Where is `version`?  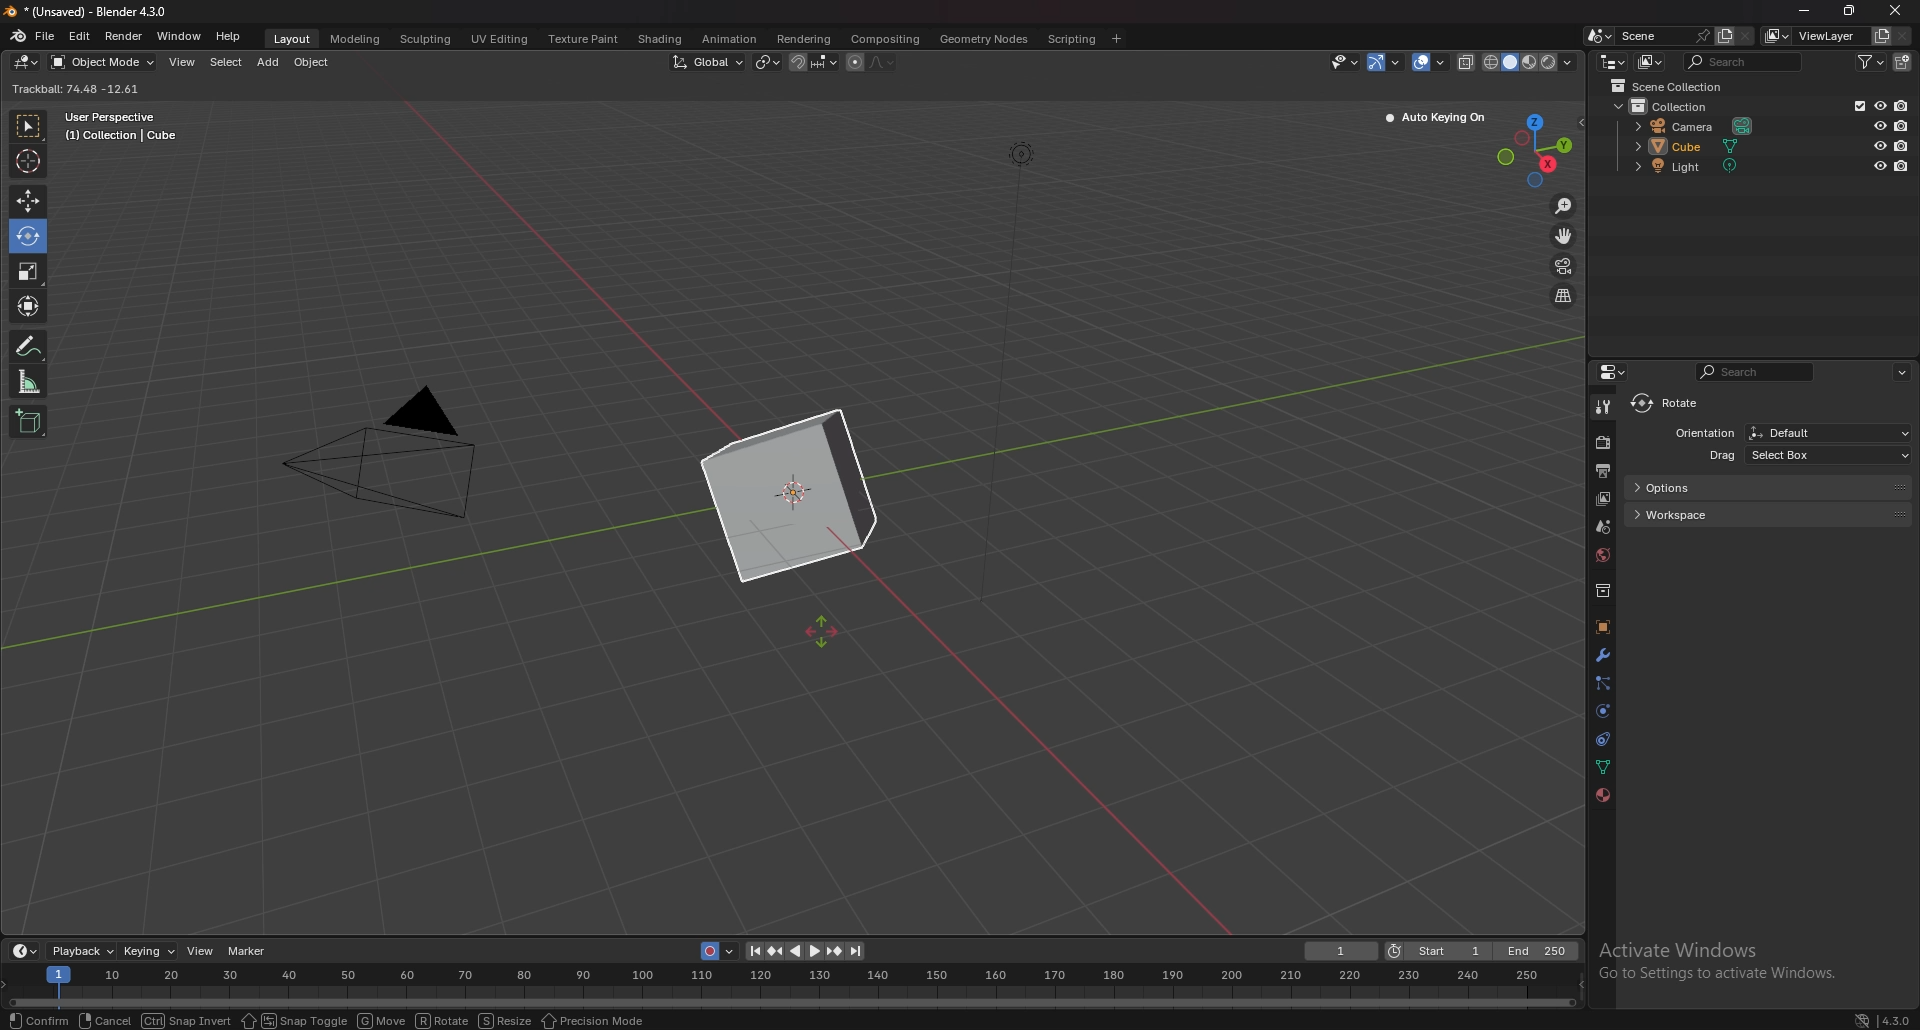 version is located at coordinates (1884, 1019).